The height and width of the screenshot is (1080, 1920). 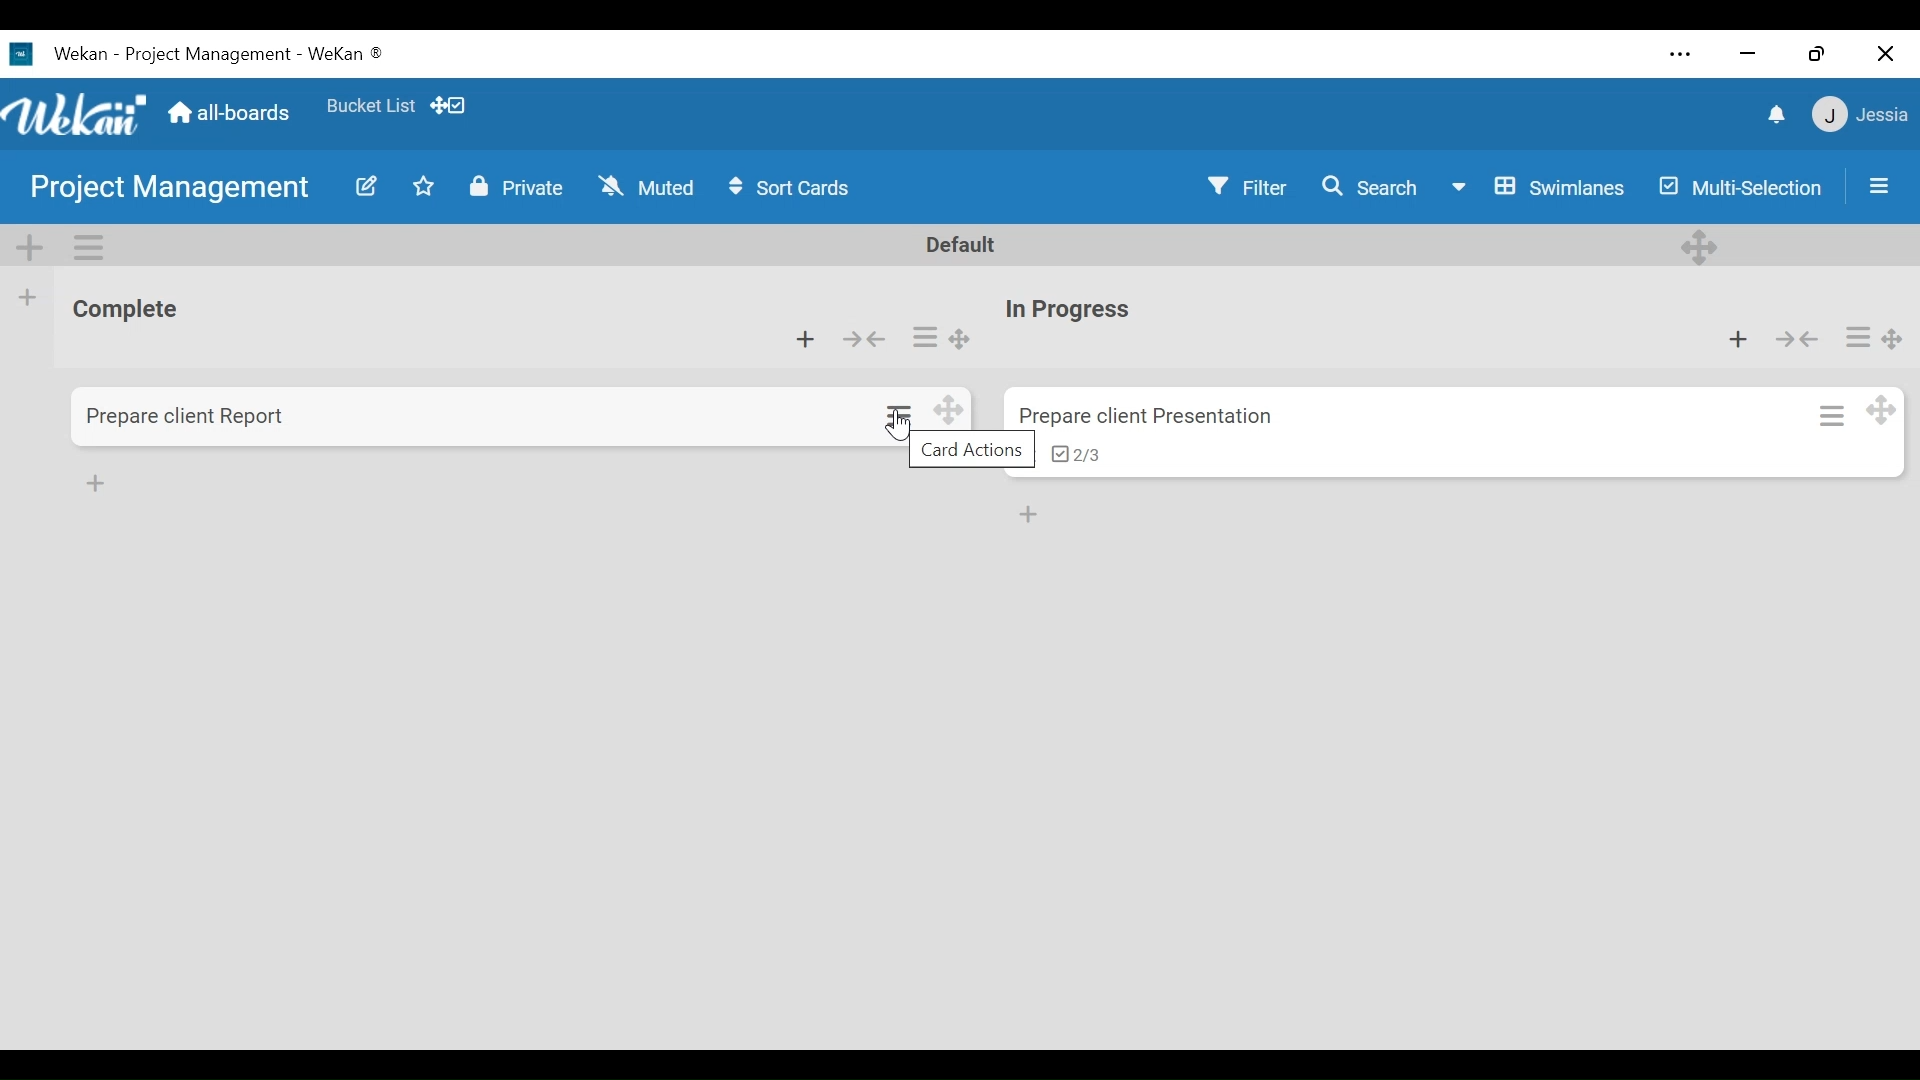 I want to click on Add card to bottom of the list, so click(x=97, y=483).